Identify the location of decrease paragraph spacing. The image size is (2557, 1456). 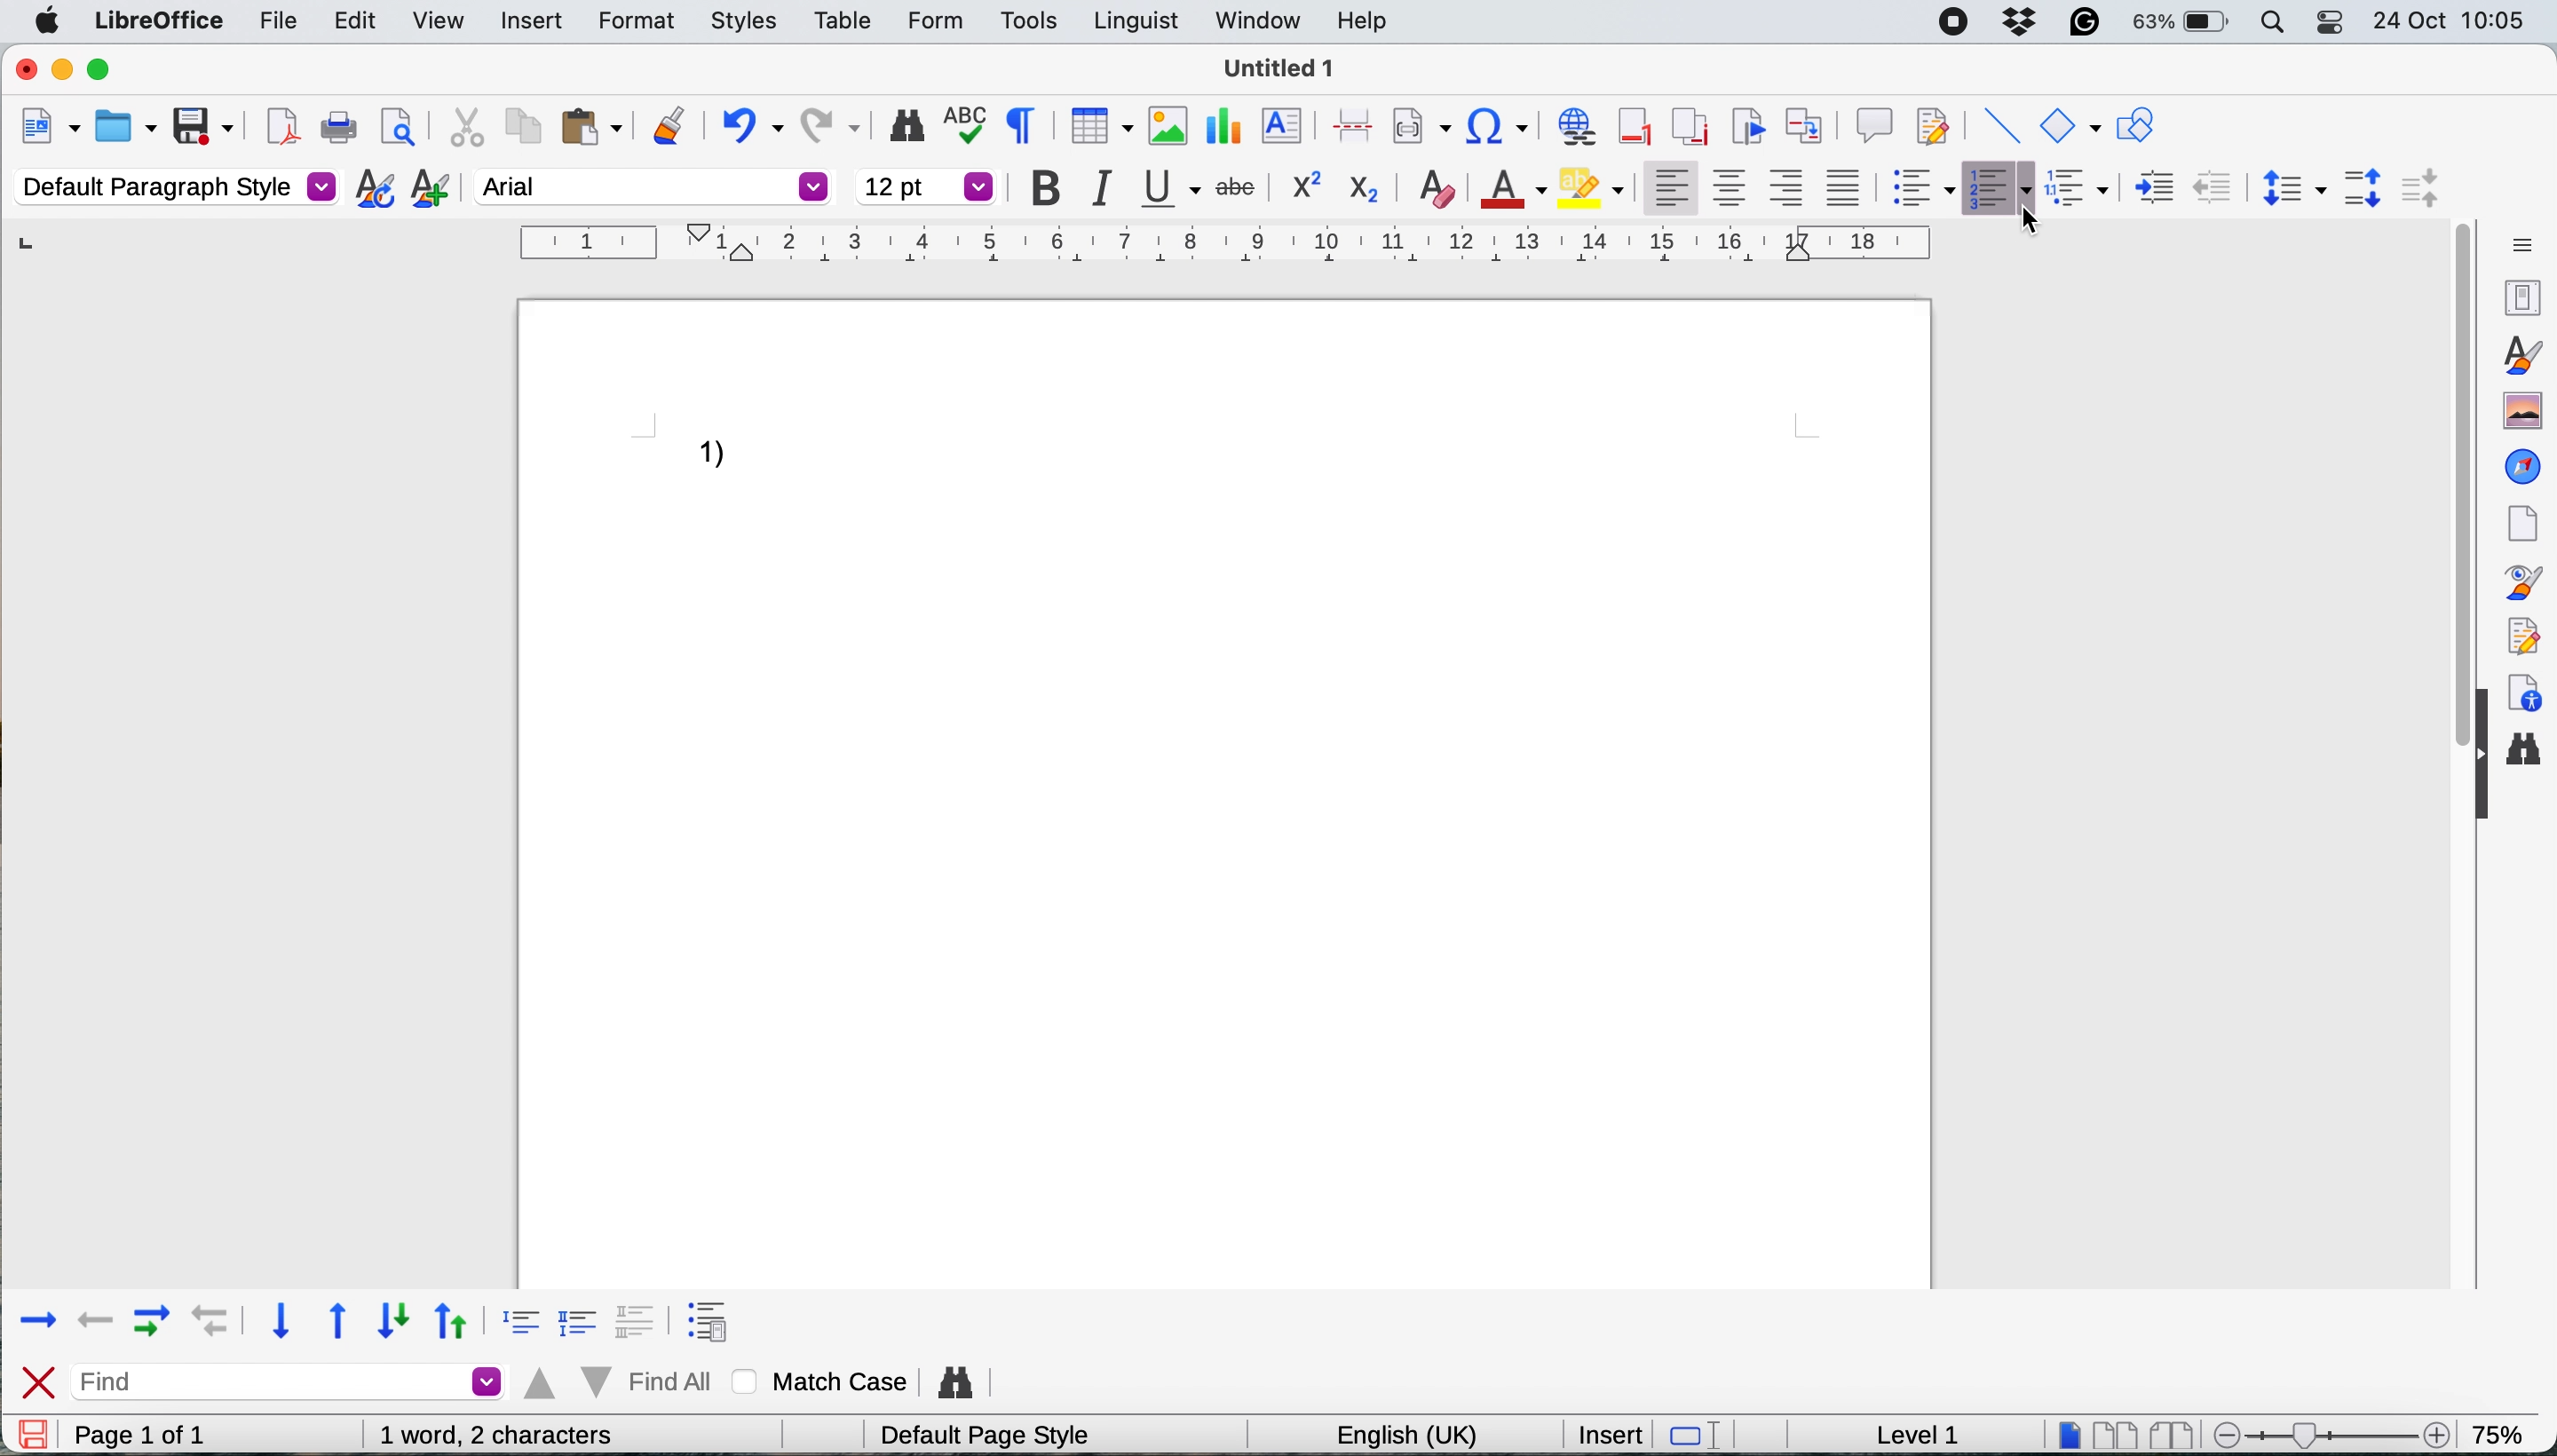
(2417, 186).